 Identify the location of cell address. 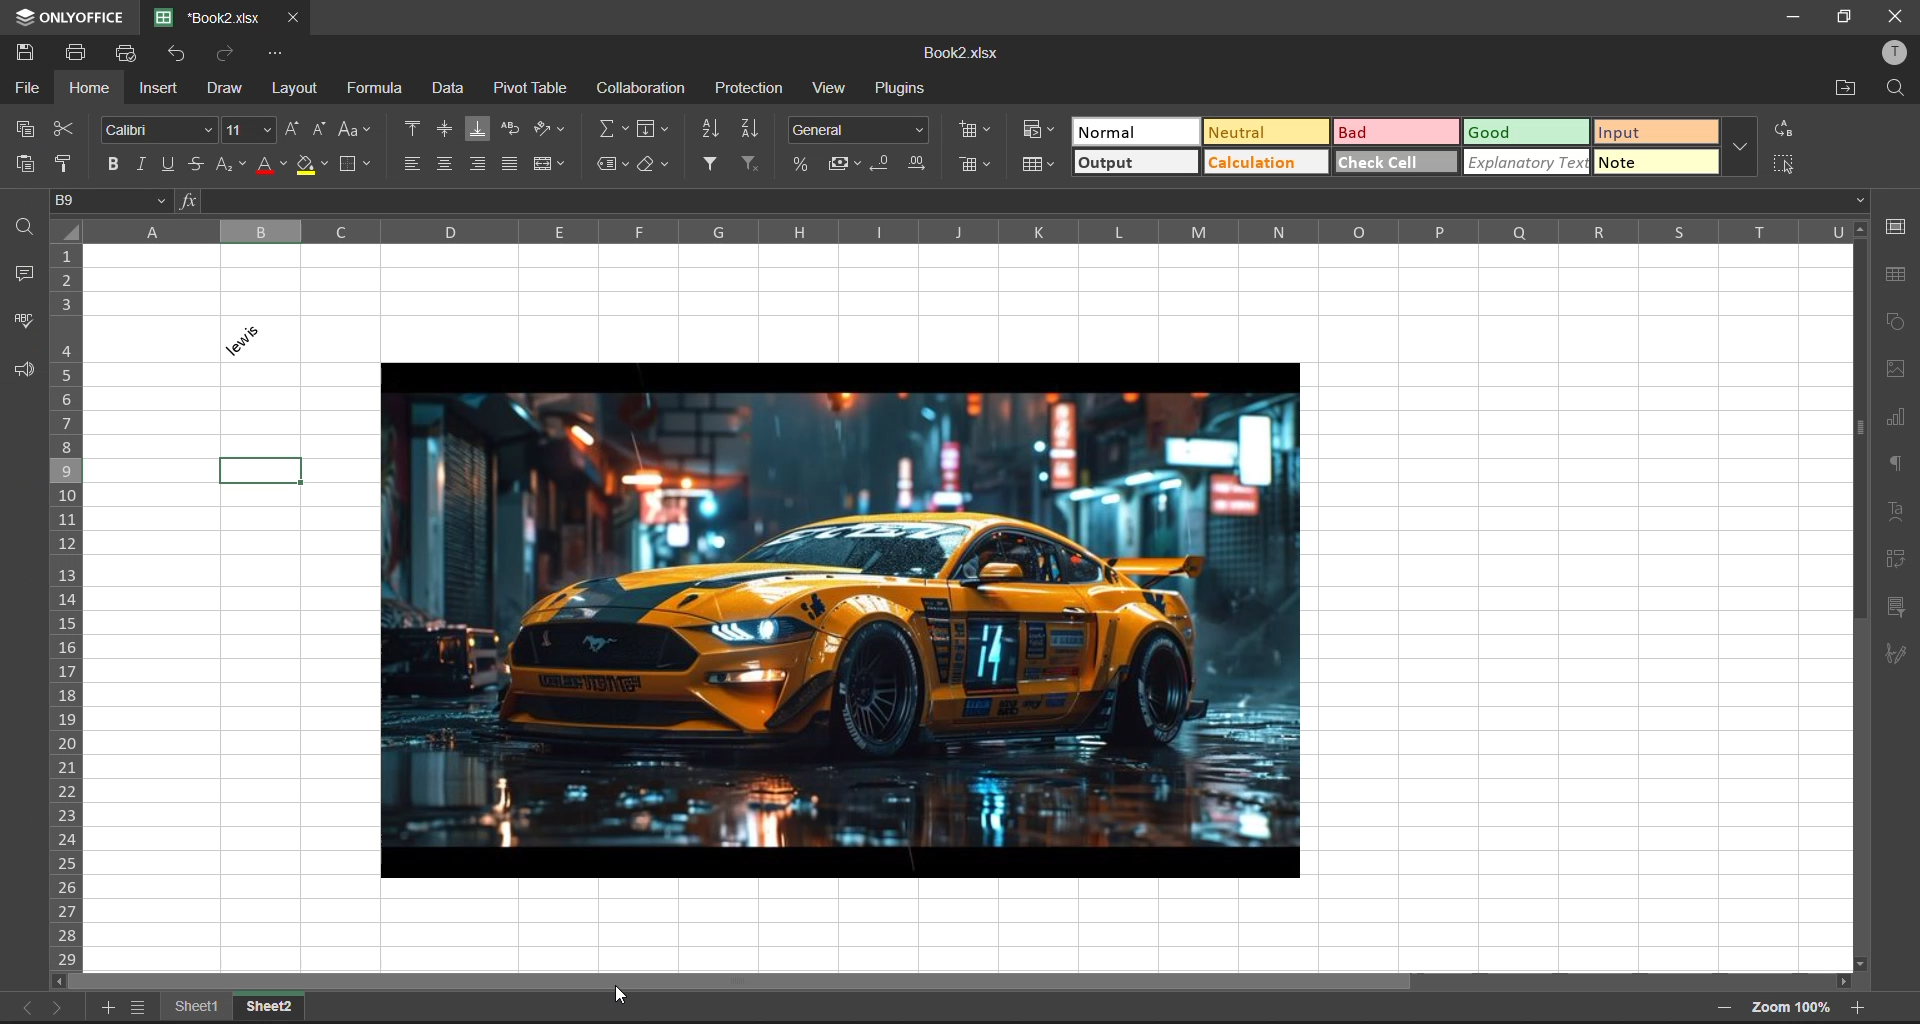
(114, 203).